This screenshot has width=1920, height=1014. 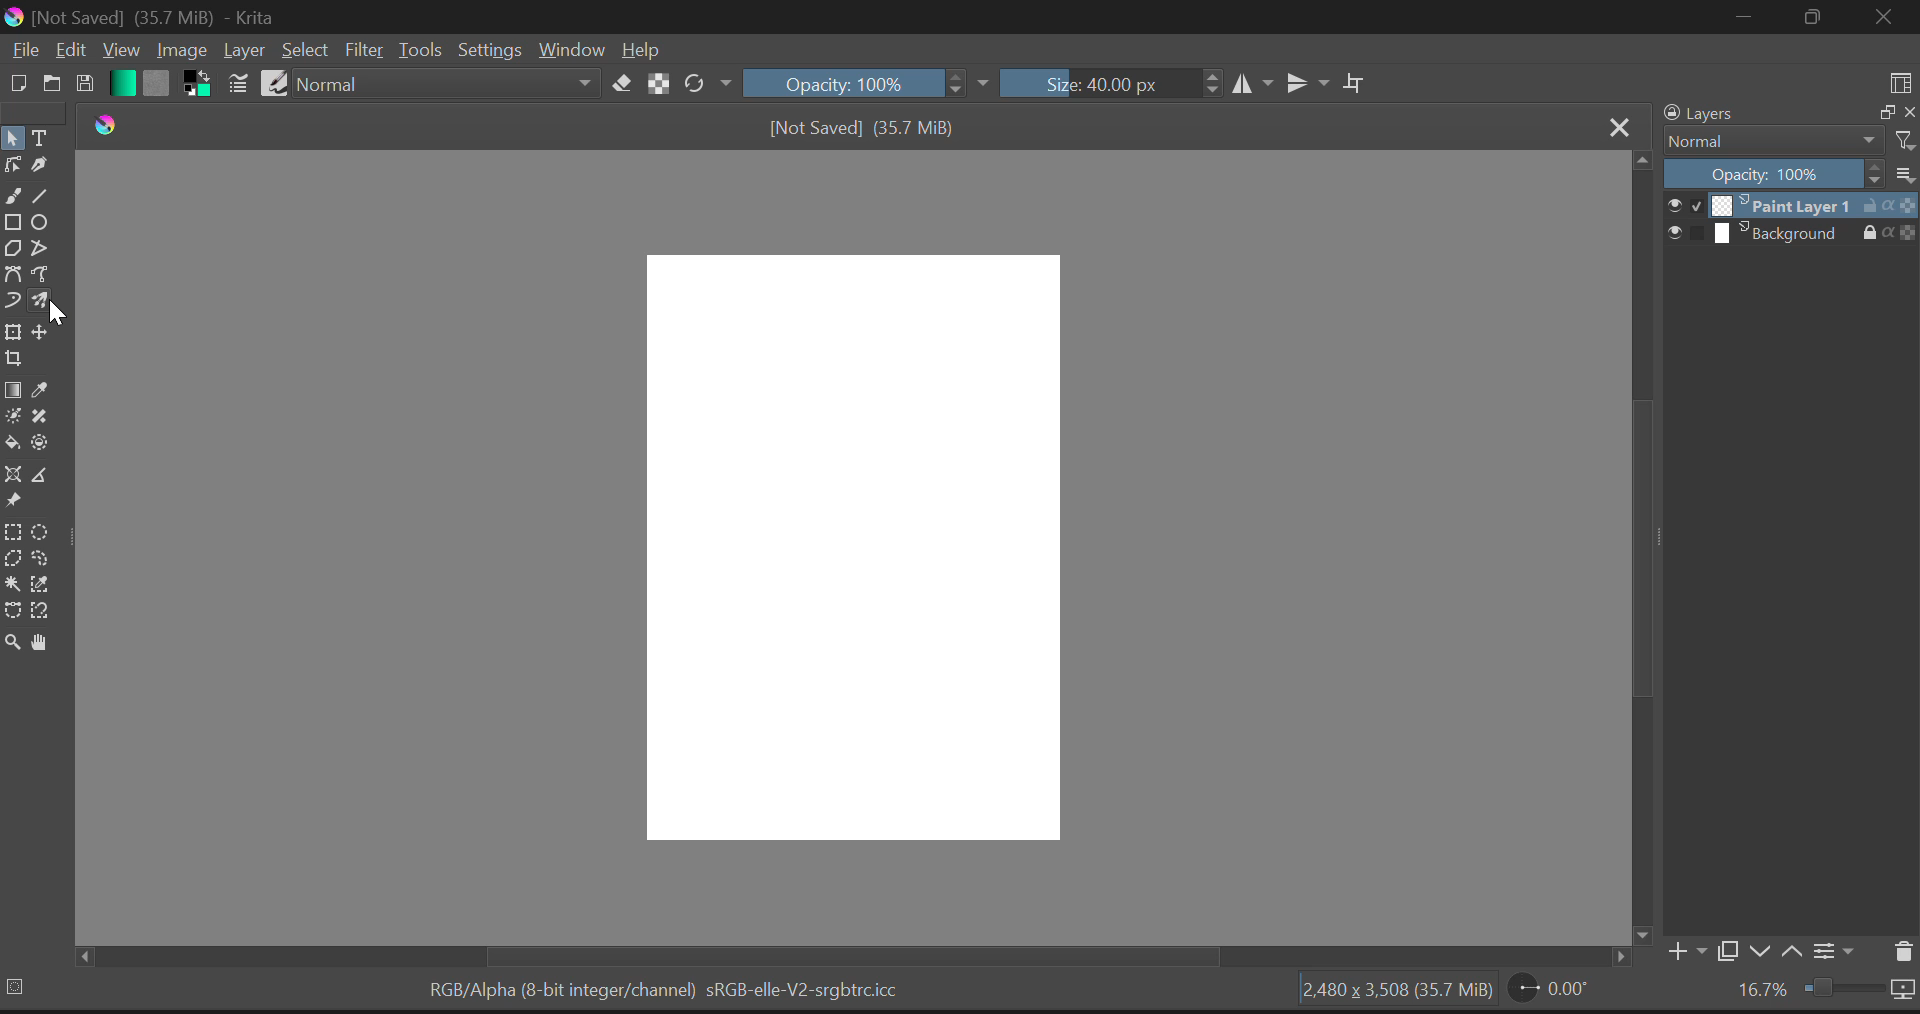 What do you see at coordinates (1255, 84) in the screenshot?
I see `Vertical Mirror Flip` at bounding box center [1255, 84].